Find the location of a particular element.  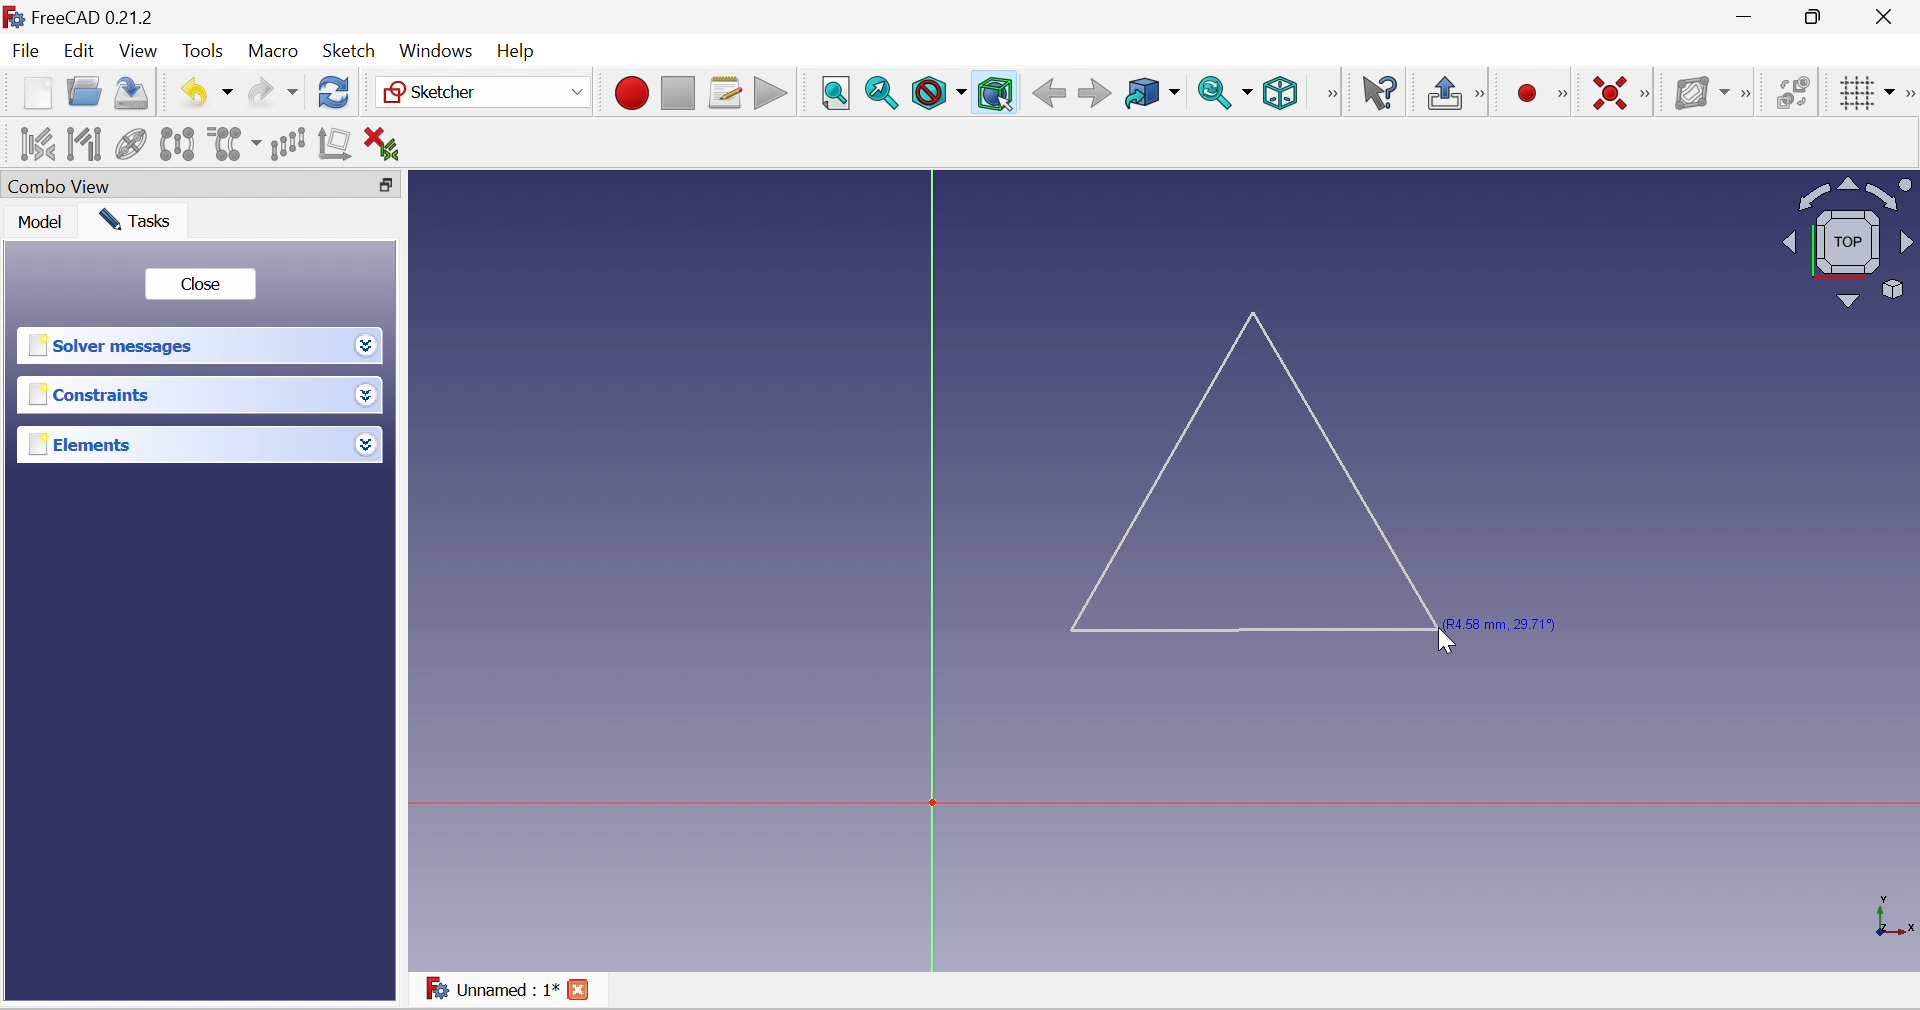

Toggle grid is located at coordinates (1867, 93).